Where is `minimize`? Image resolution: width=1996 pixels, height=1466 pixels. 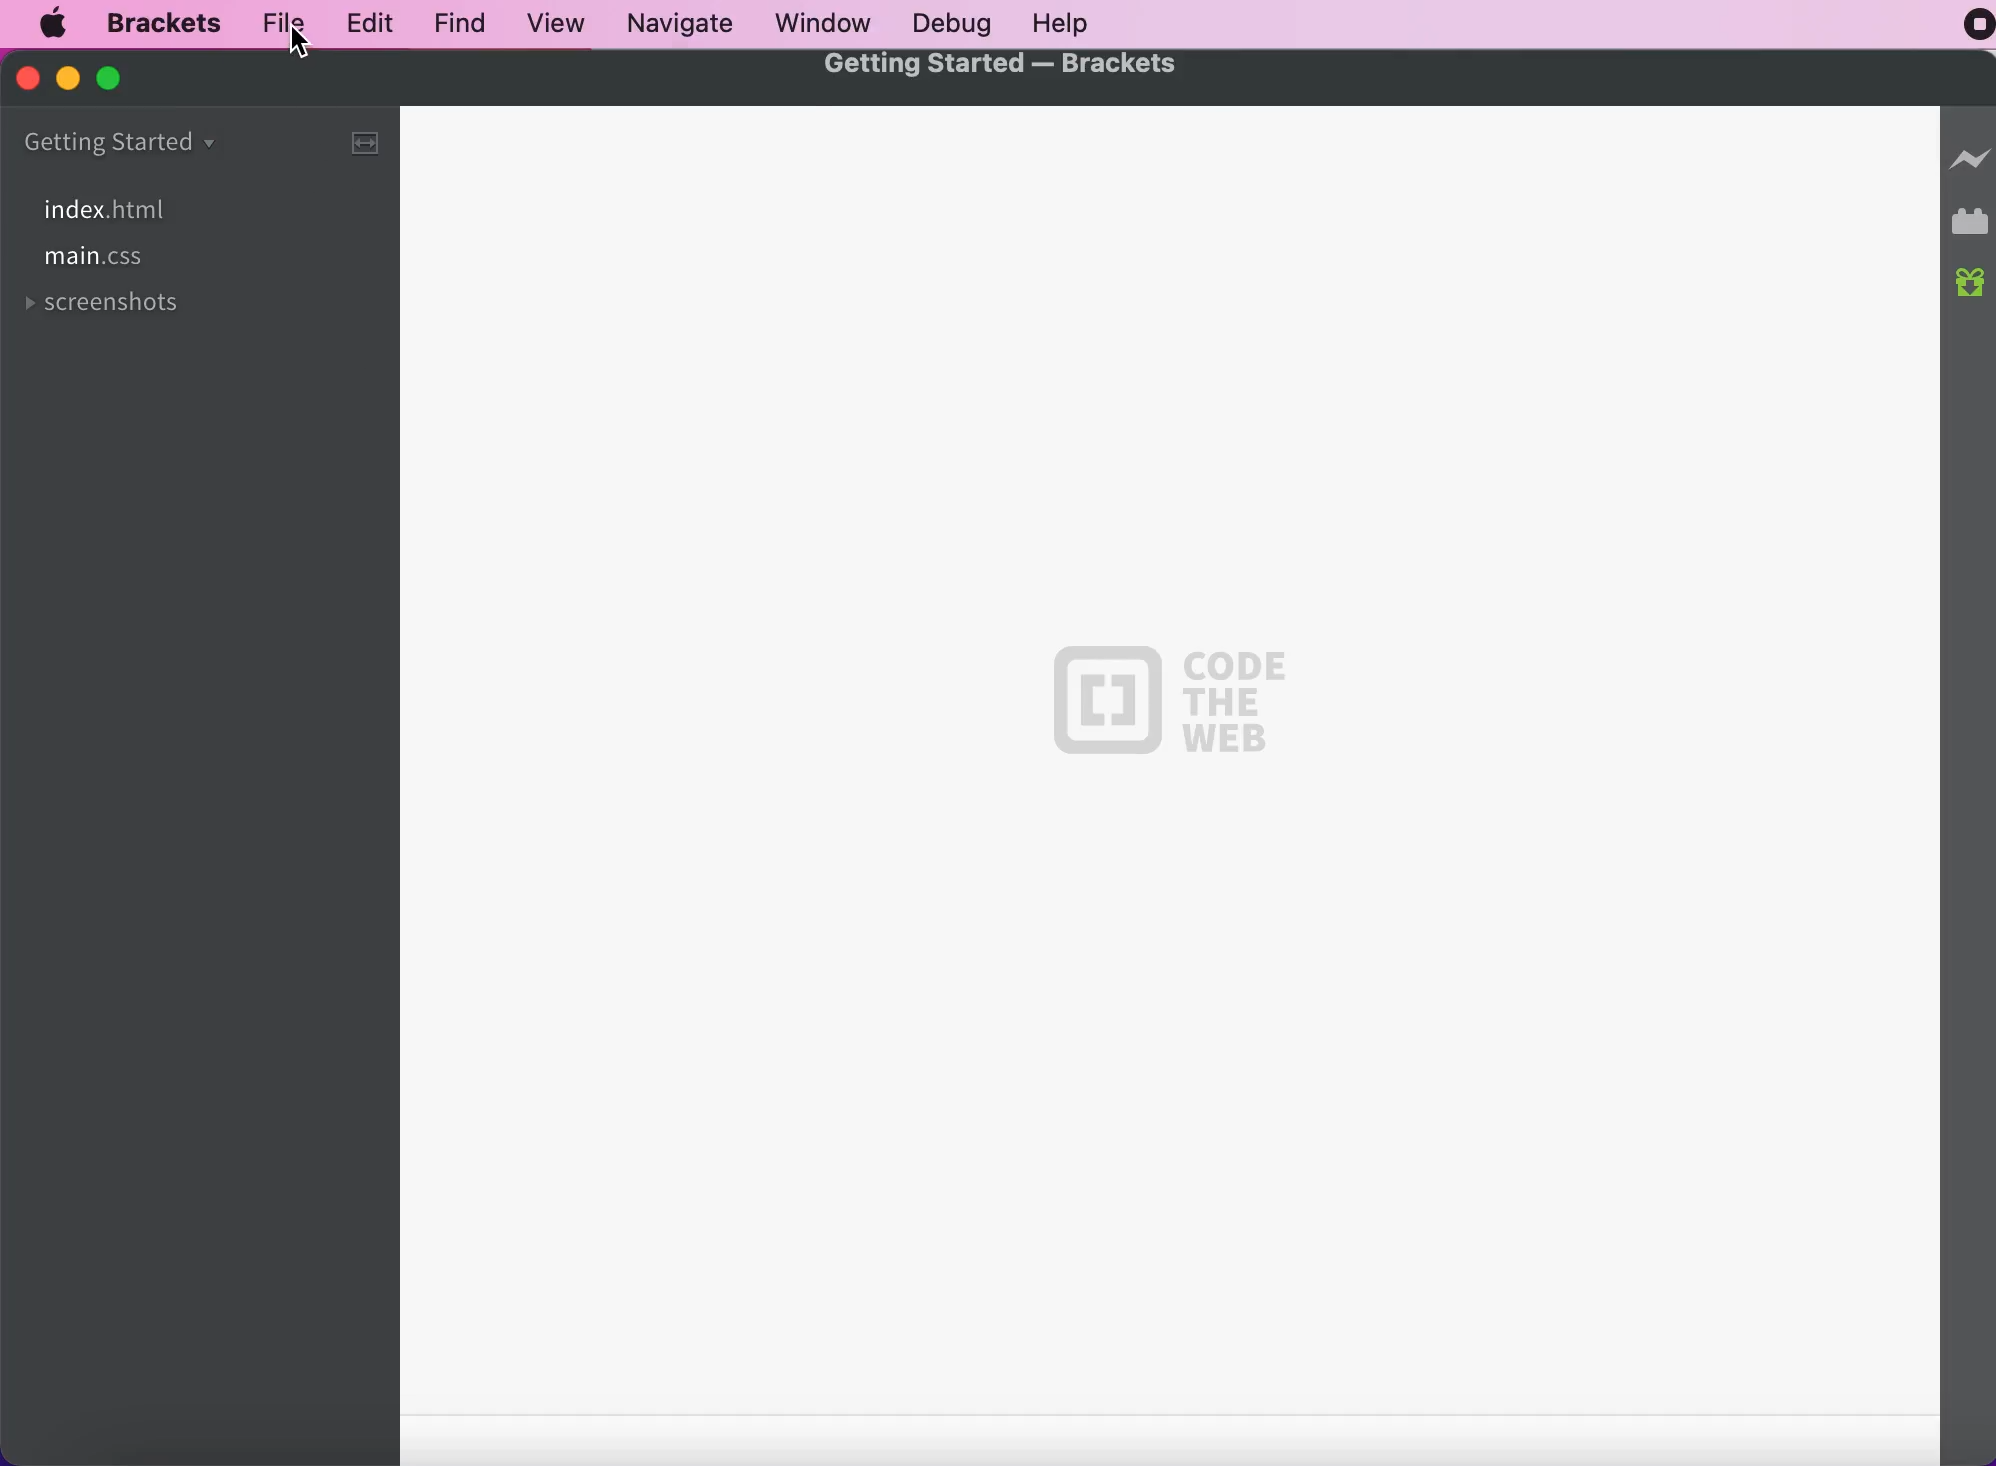 minimize is located at coordinates (69, 83).